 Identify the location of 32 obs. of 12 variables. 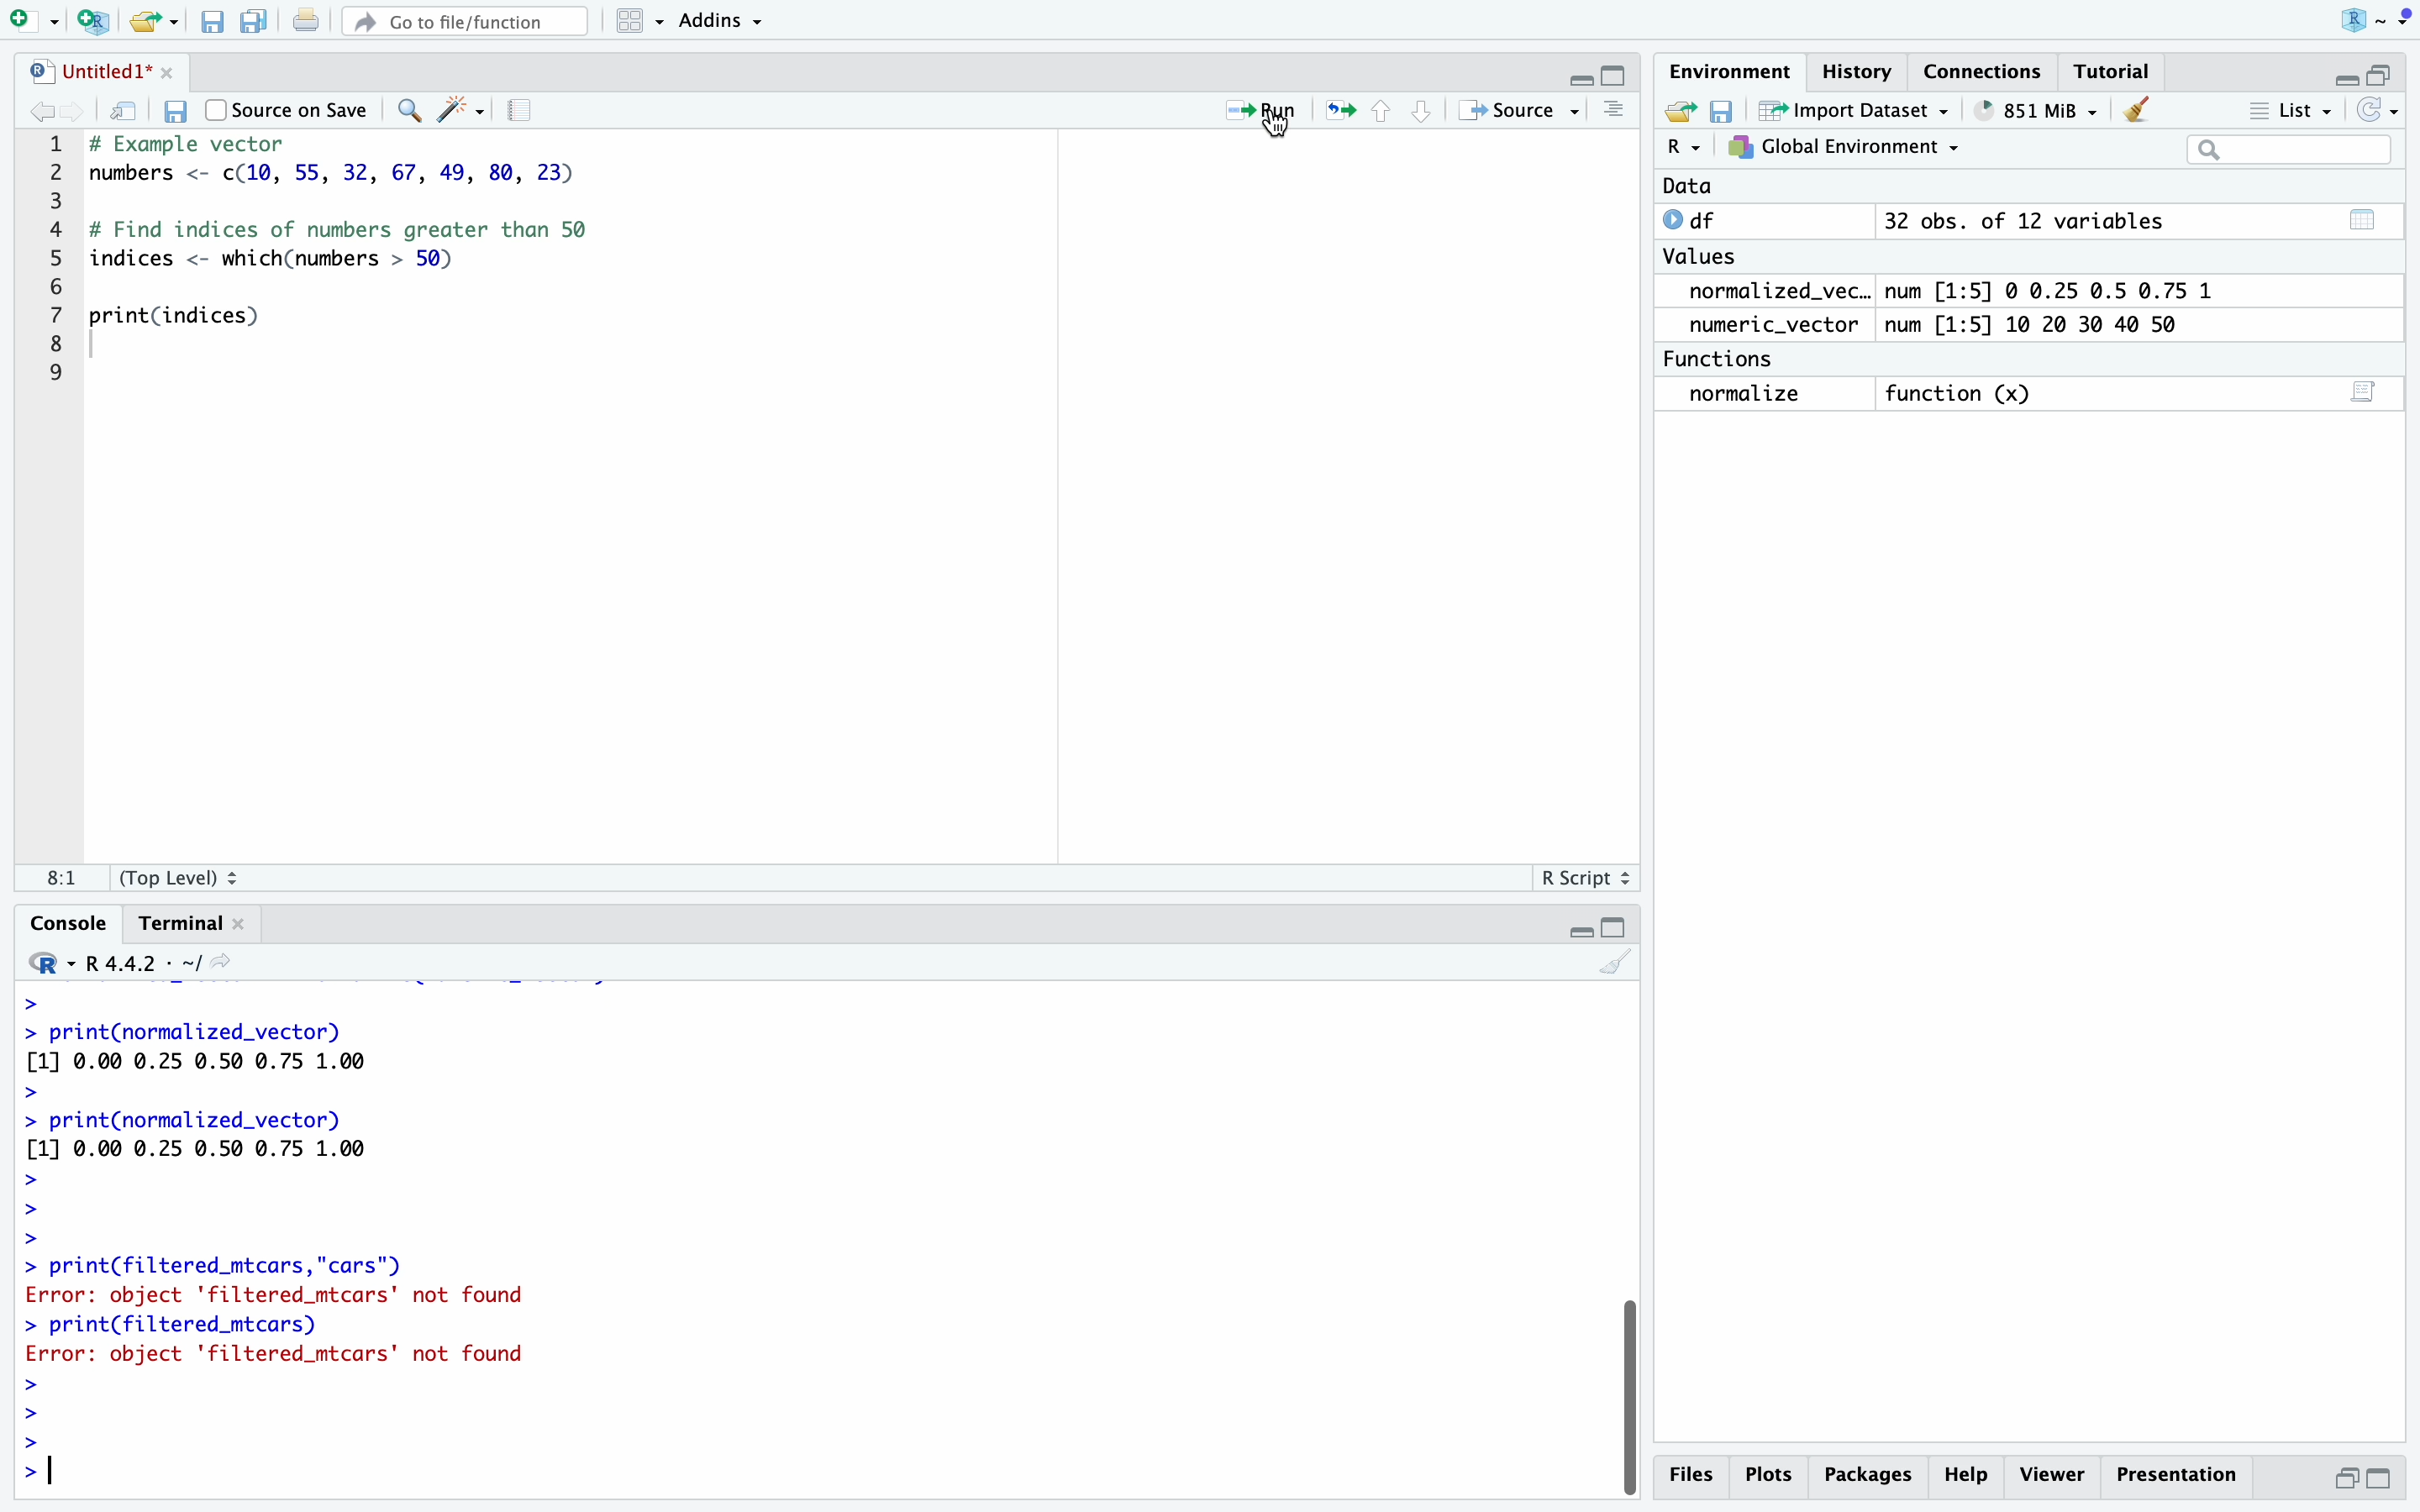
(2136, 226).